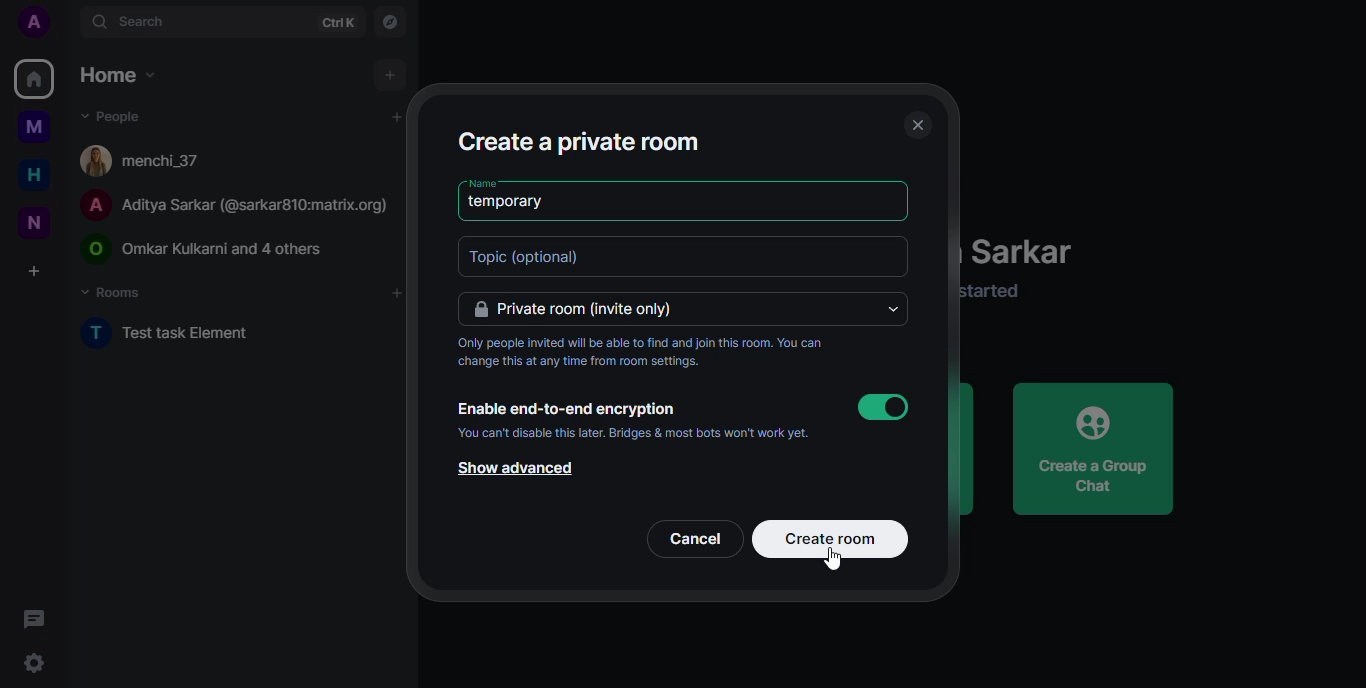 This screenshot has width=1366, height=688. Describe the element at coordinates (843, 563) in the screenshot. I see `cursor` at that location.